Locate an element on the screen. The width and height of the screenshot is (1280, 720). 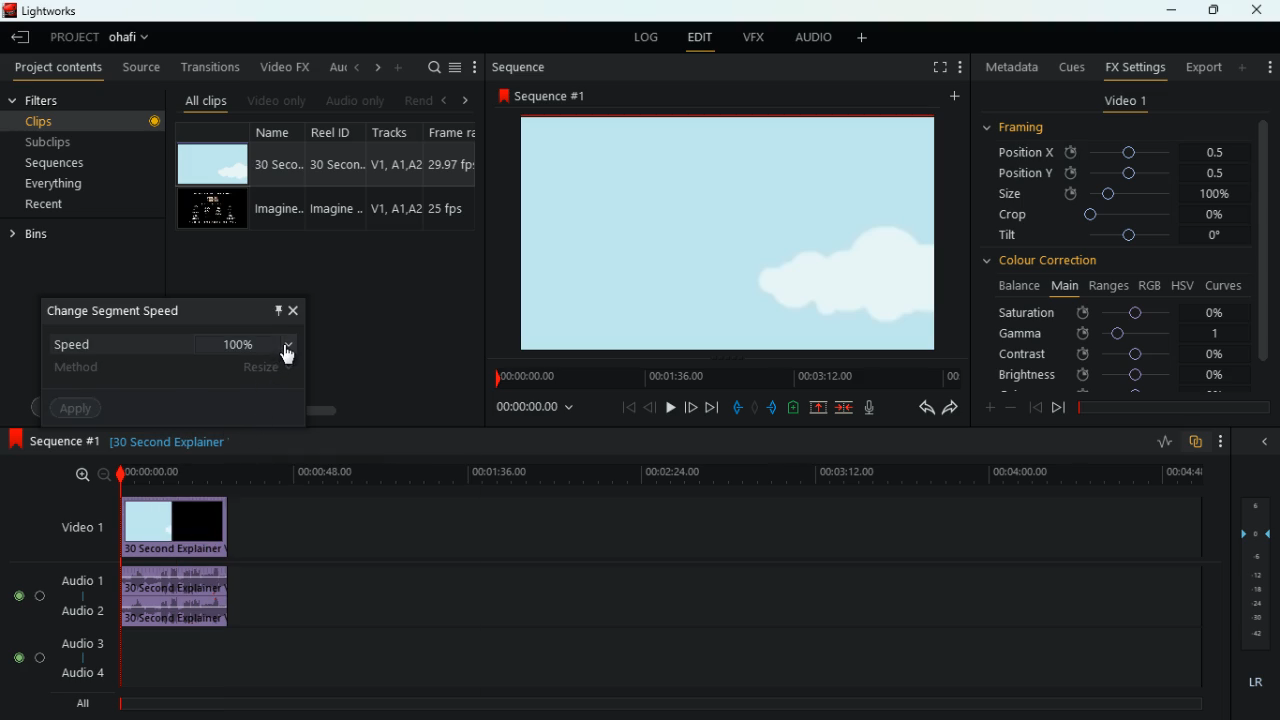
method is located at coordinates (173, 368).